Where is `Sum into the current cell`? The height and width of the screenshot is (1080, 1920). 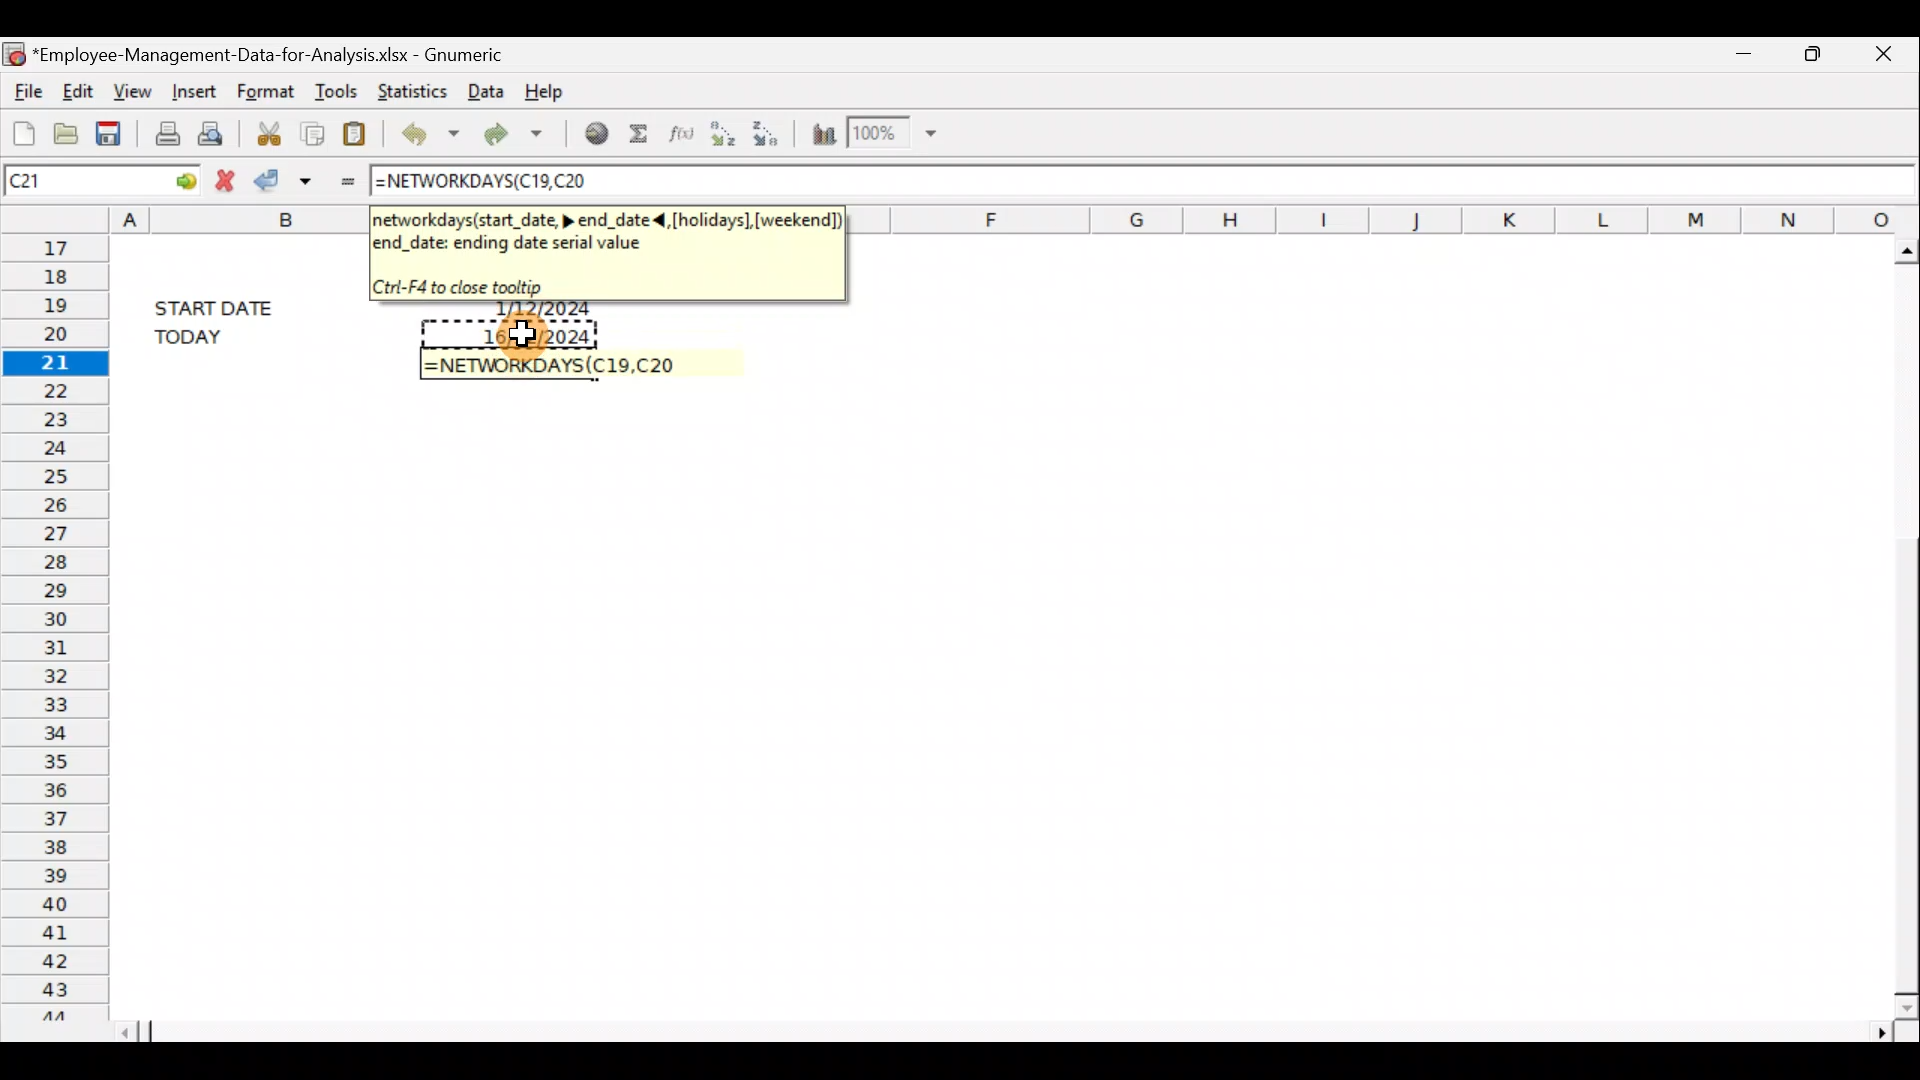
Sum into the current cell is located at coordinates (638, 134).